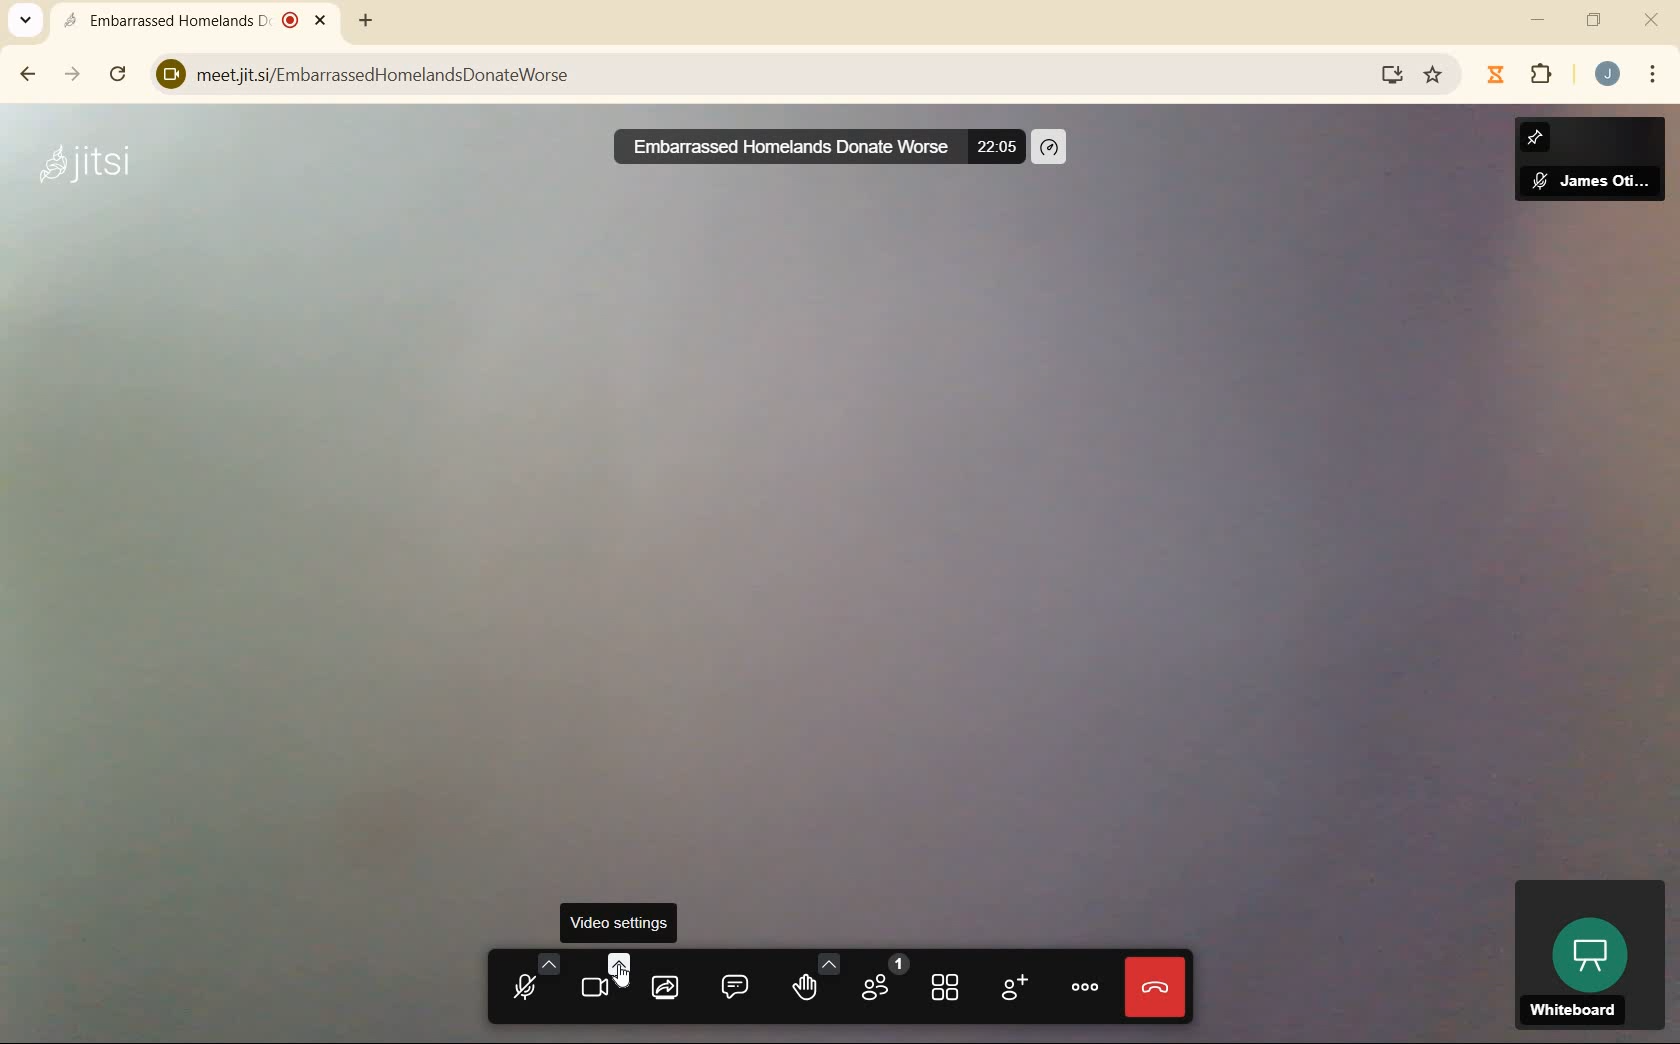 The width and height of the screenshot is (1680, 1044). I want to click on minimize, so click(1541, 19).